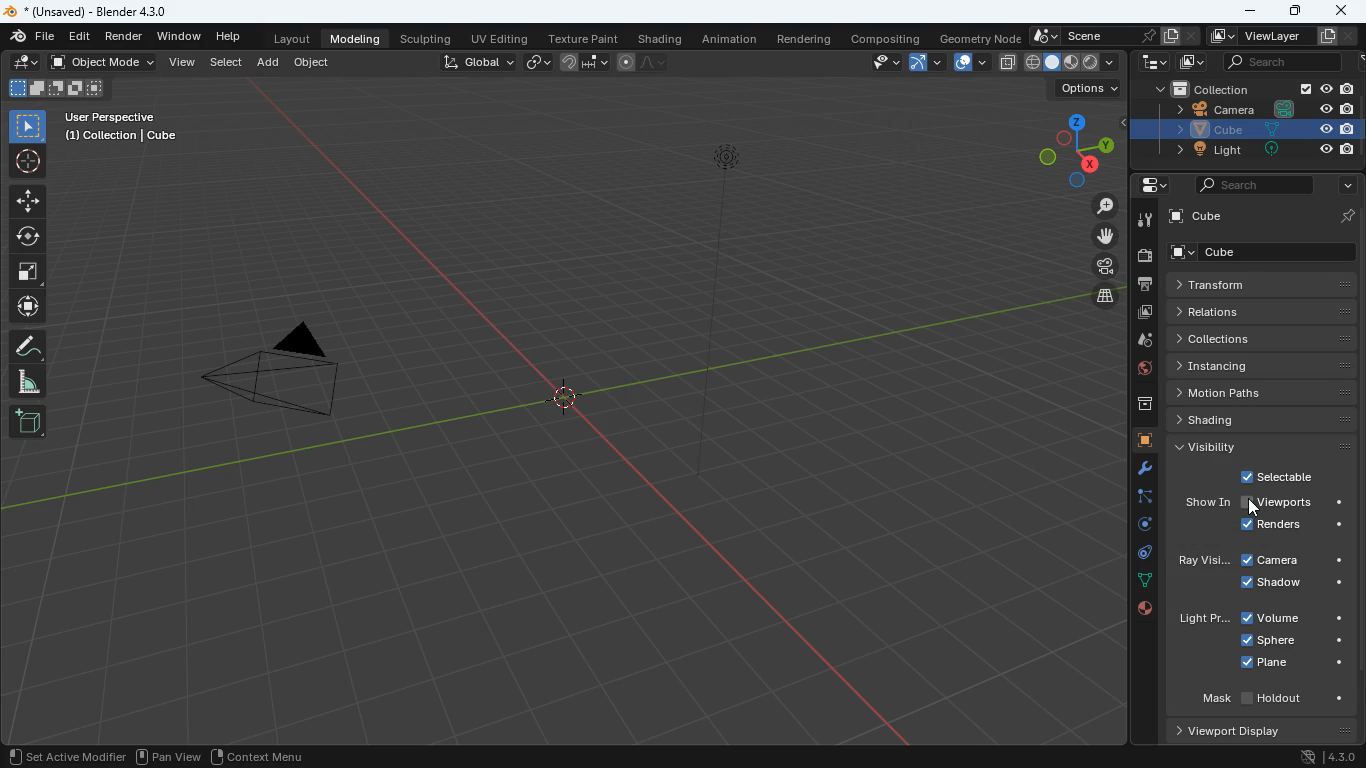 Image resolution: width=1366 pixels, height=768 pixels. I want to click on control, so click(1139, 554).